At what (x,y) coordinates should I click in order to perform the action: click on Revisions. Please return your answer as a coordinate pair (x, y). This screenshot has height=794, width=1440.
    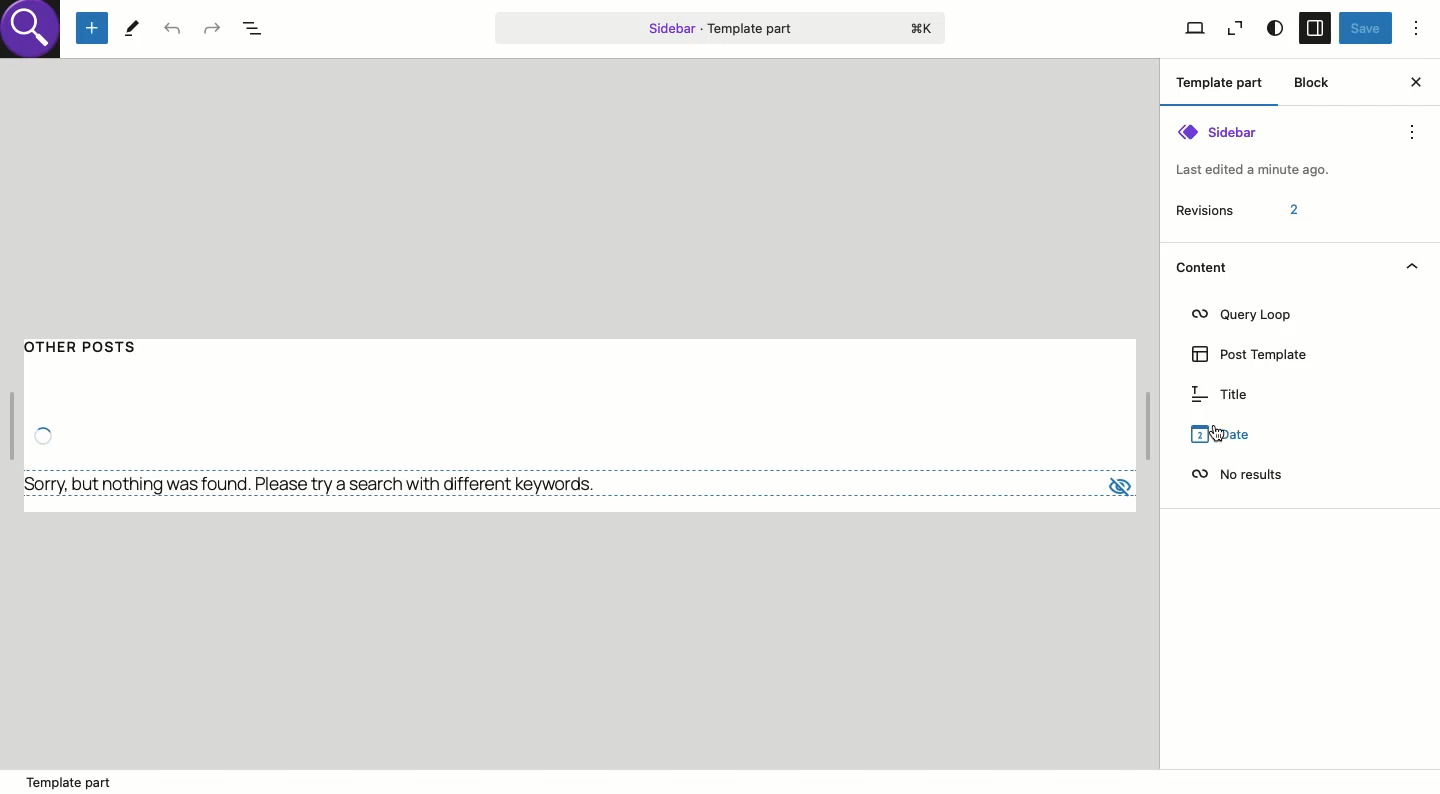
    Looking at the image, I should click on (1236, 210).